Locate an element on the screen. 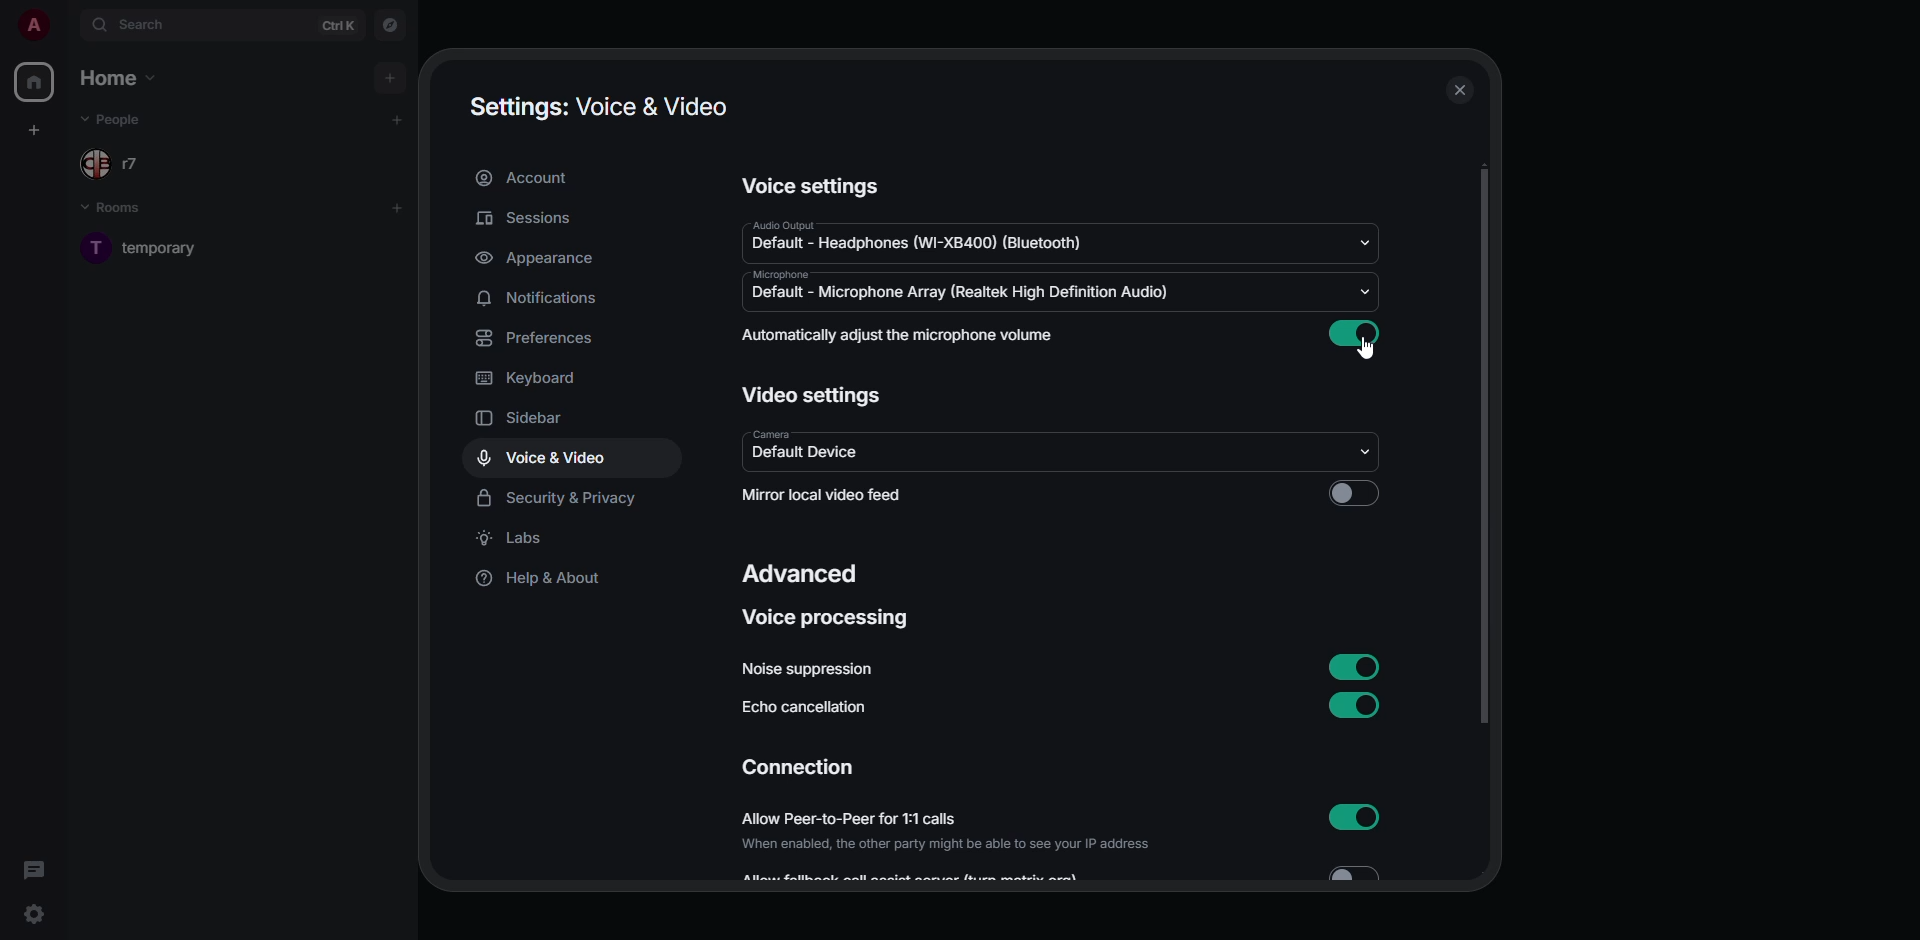  add is located at coordinates (399, 205).